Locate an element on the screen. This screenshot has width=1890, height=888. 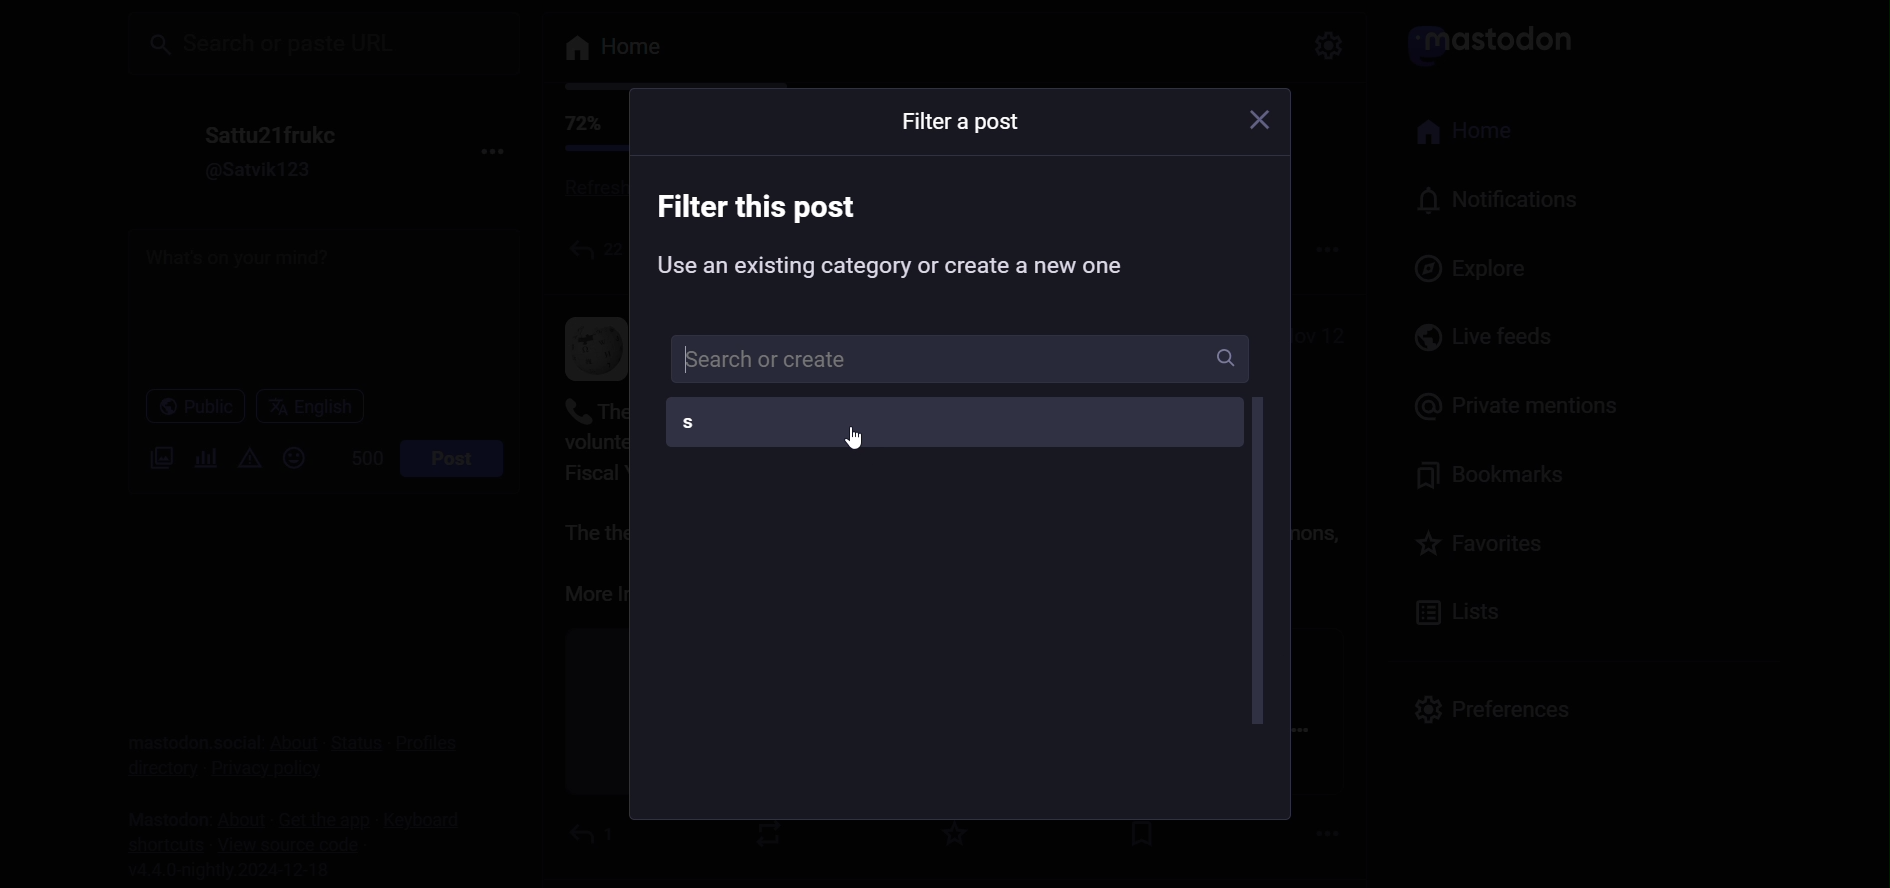
preferences is located at coordinates (1491, 706).